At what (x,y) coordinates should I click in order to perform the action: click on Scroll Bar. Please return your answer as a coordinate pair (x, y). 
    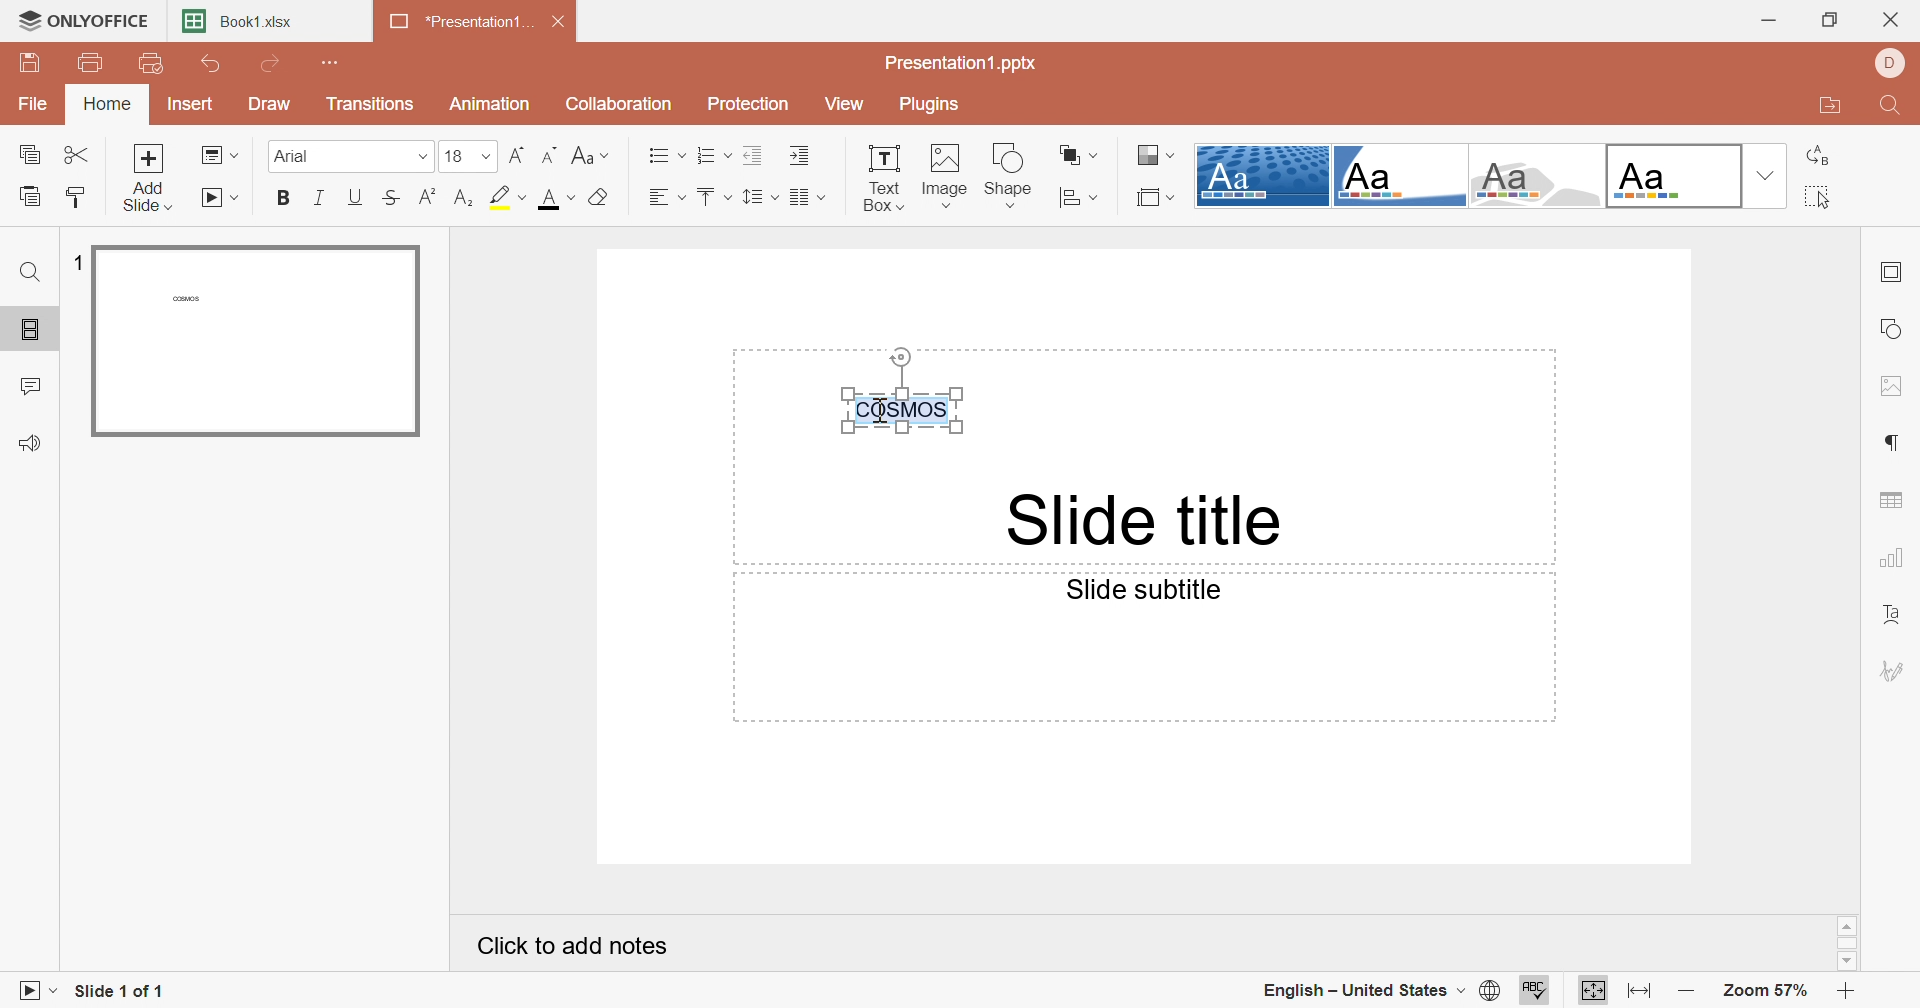
    Looking at the image, I should click on (1847, 942).